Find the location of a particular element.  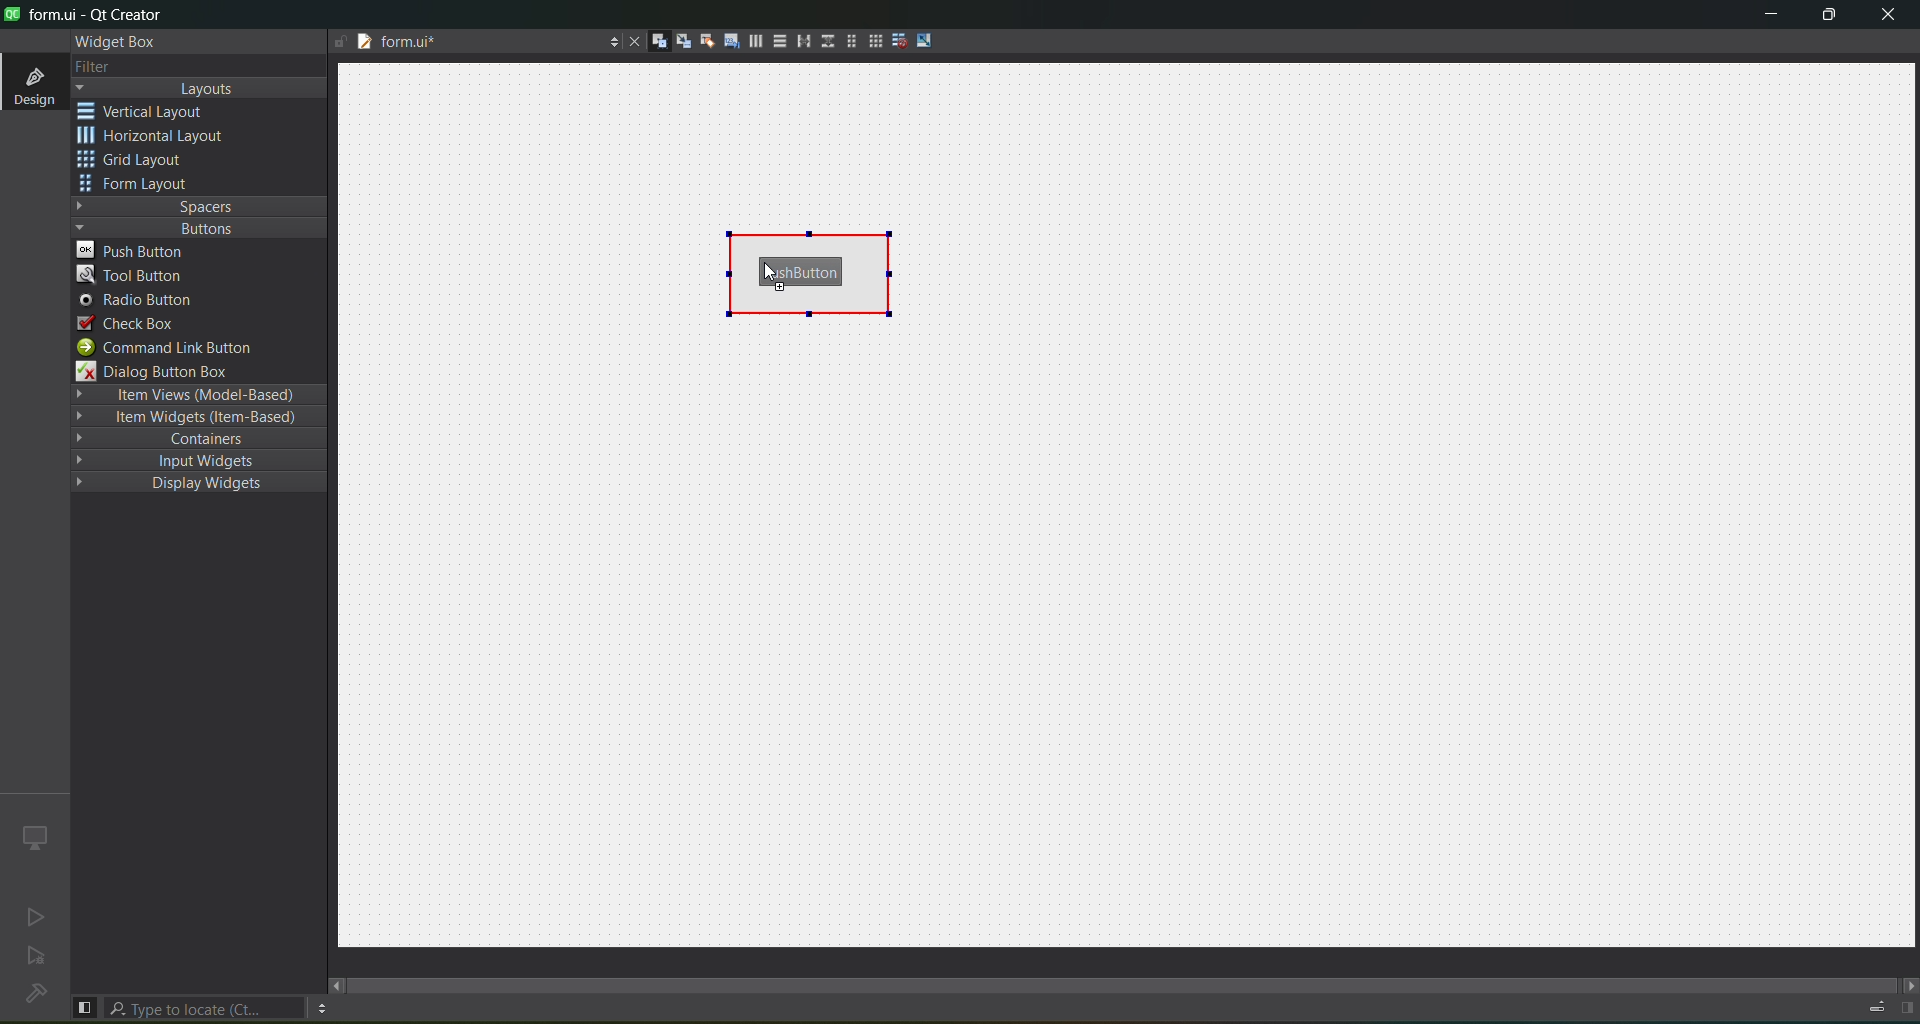

tool button is located at coordinates (132, 277).